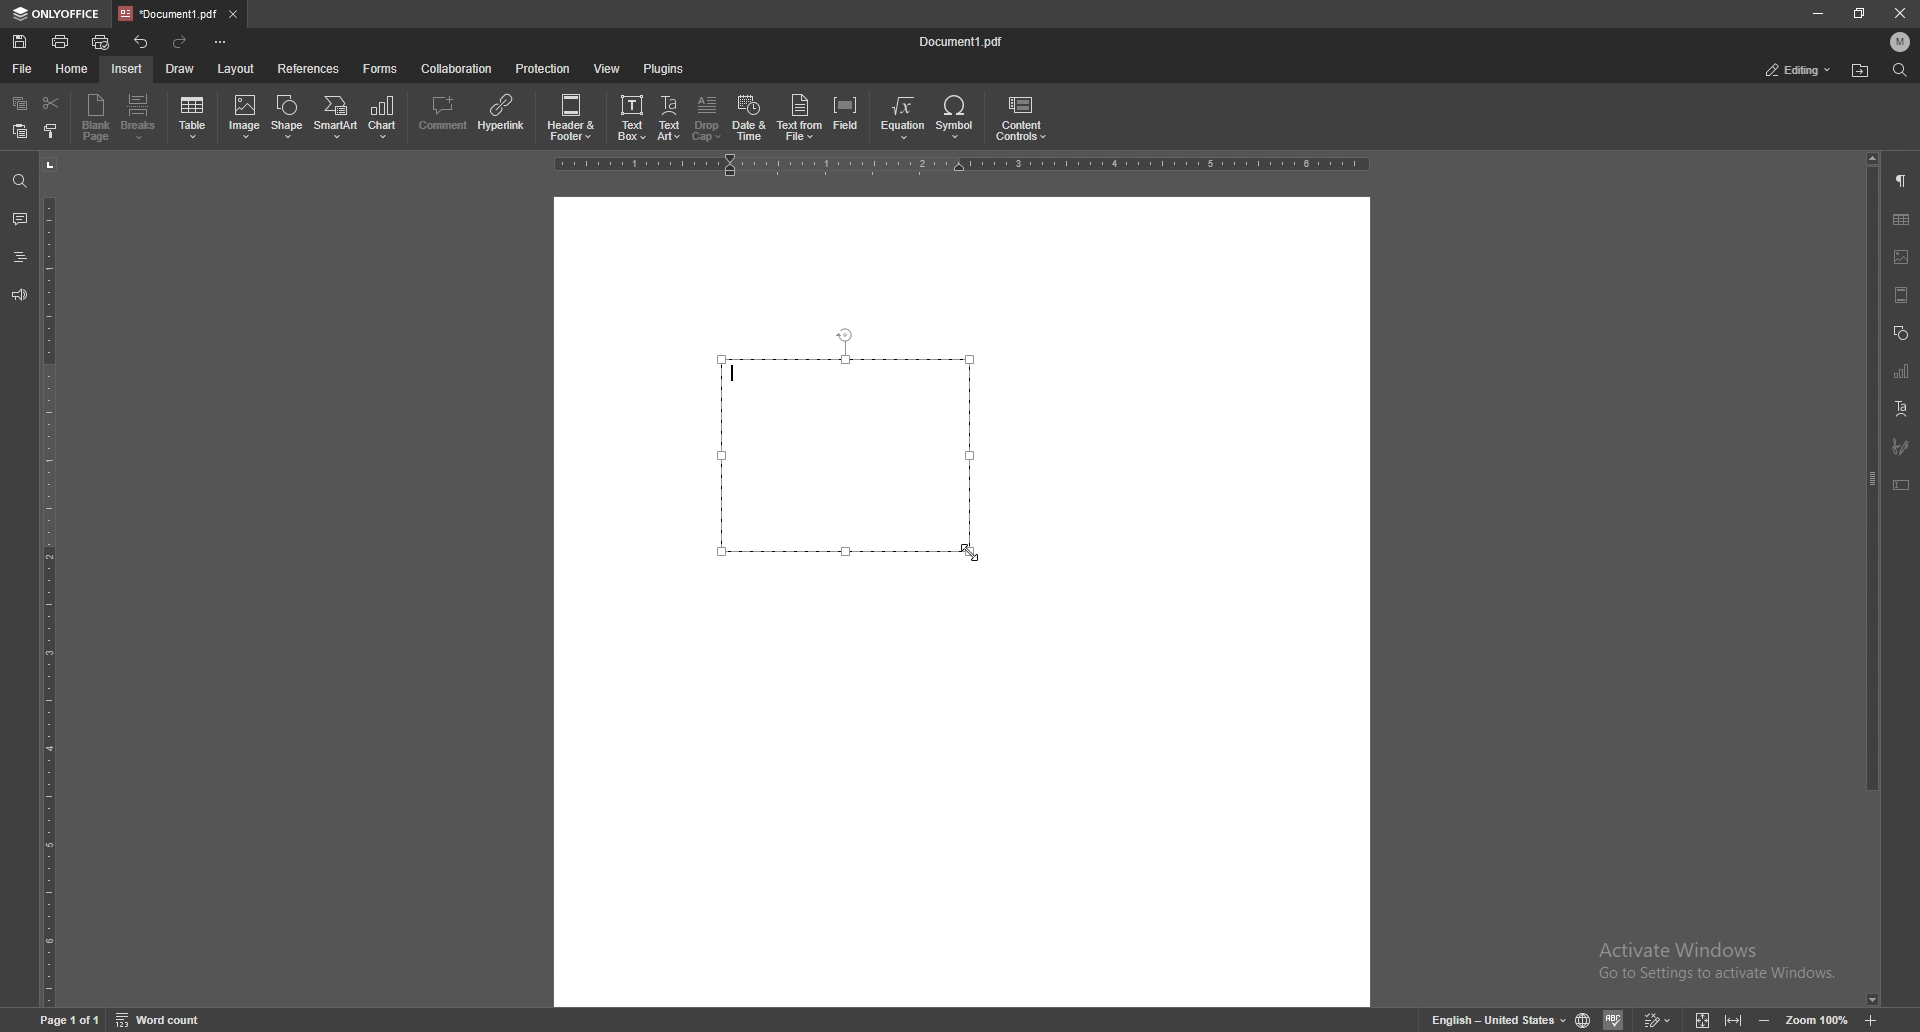 This screenshot has height=1032, width=1920. Describe the element at coordinates (543, 67) in the screenshot. I see `protection` at that location.